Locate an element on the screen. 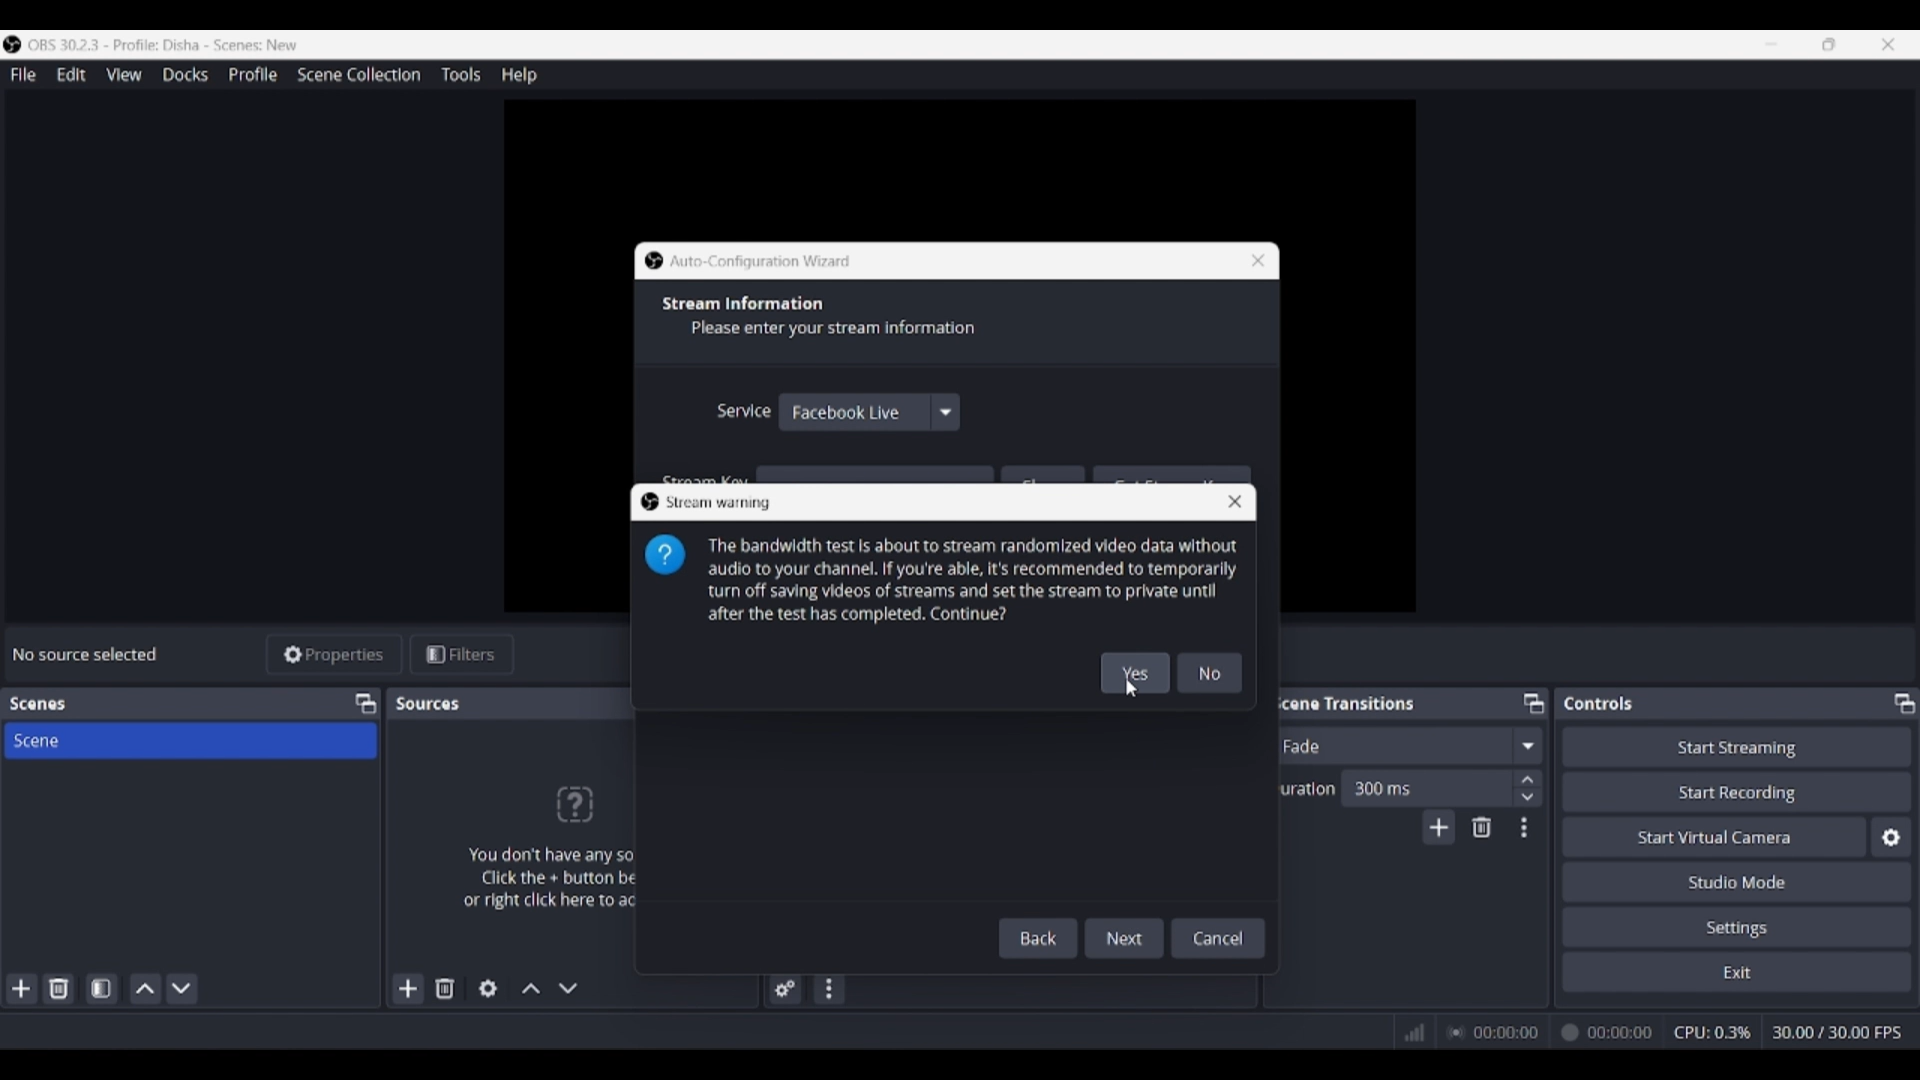 This screenshot has height=1080, width=1920. Next is located at coordinates (1126, 934).